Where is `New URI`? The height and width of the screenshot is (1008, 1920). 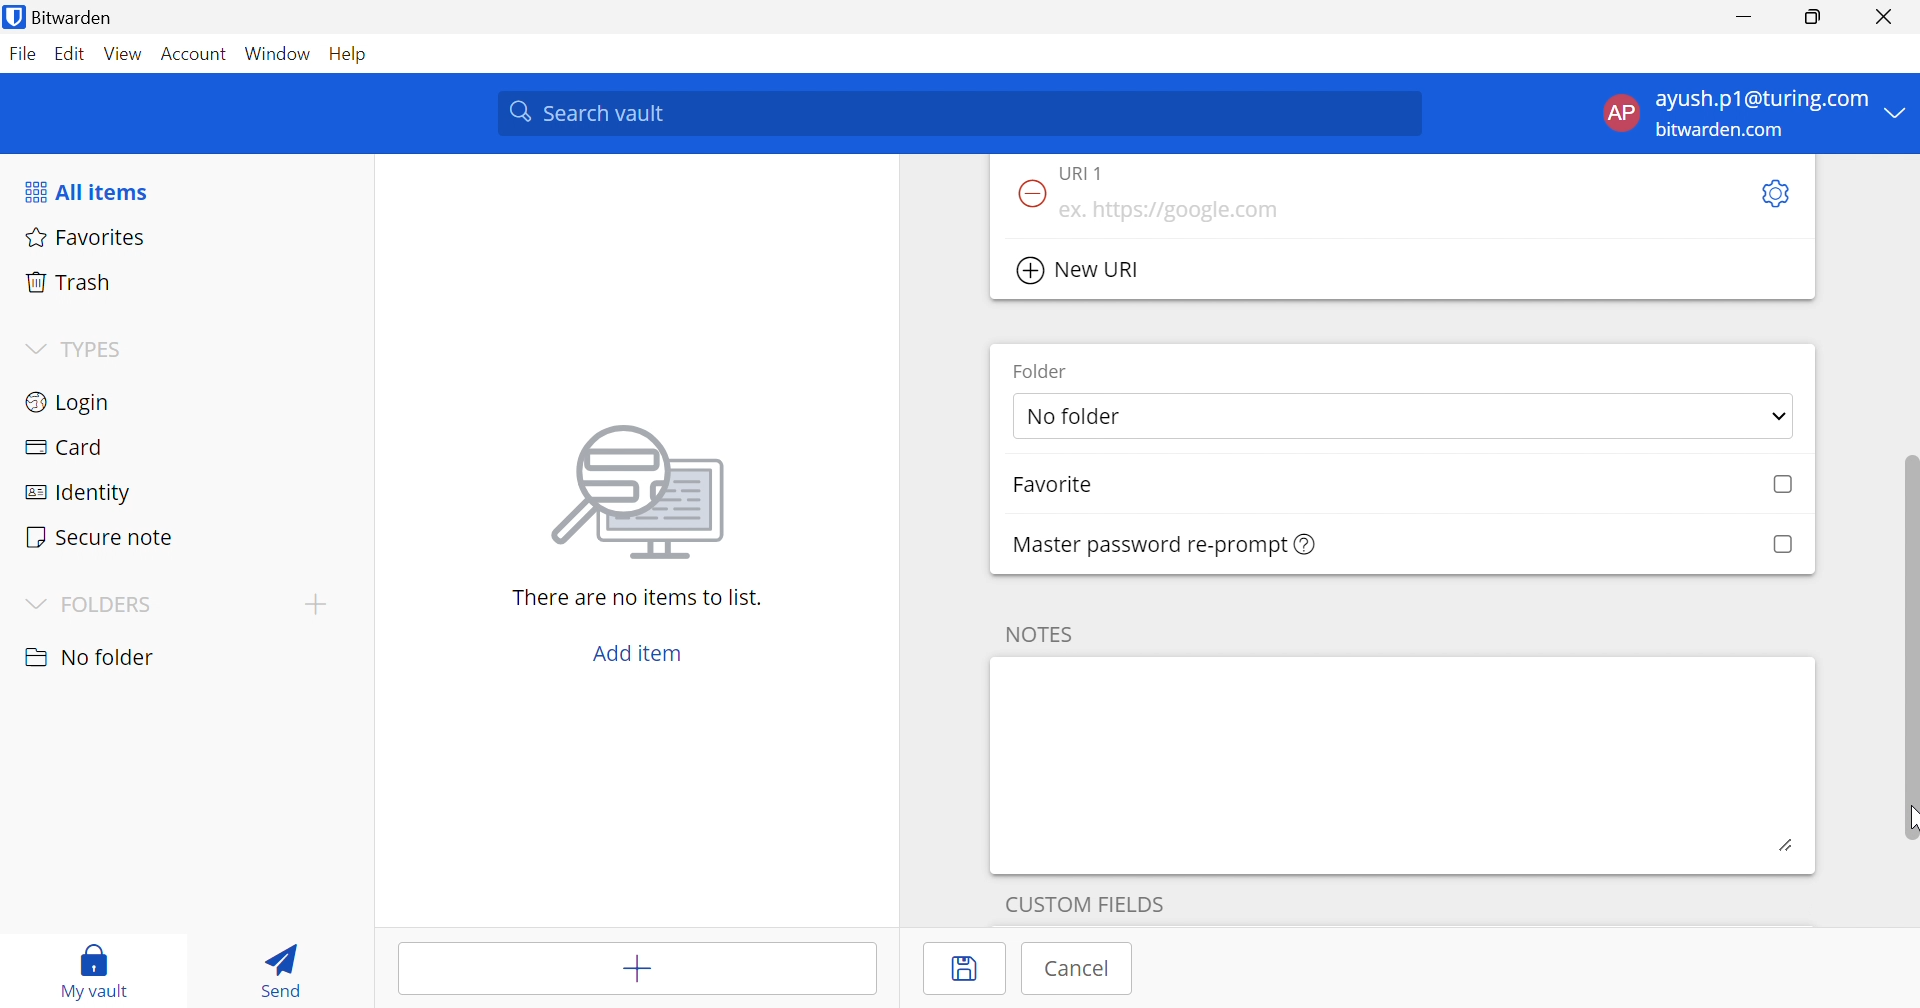
New URI is located at coordinates (1081, 271).